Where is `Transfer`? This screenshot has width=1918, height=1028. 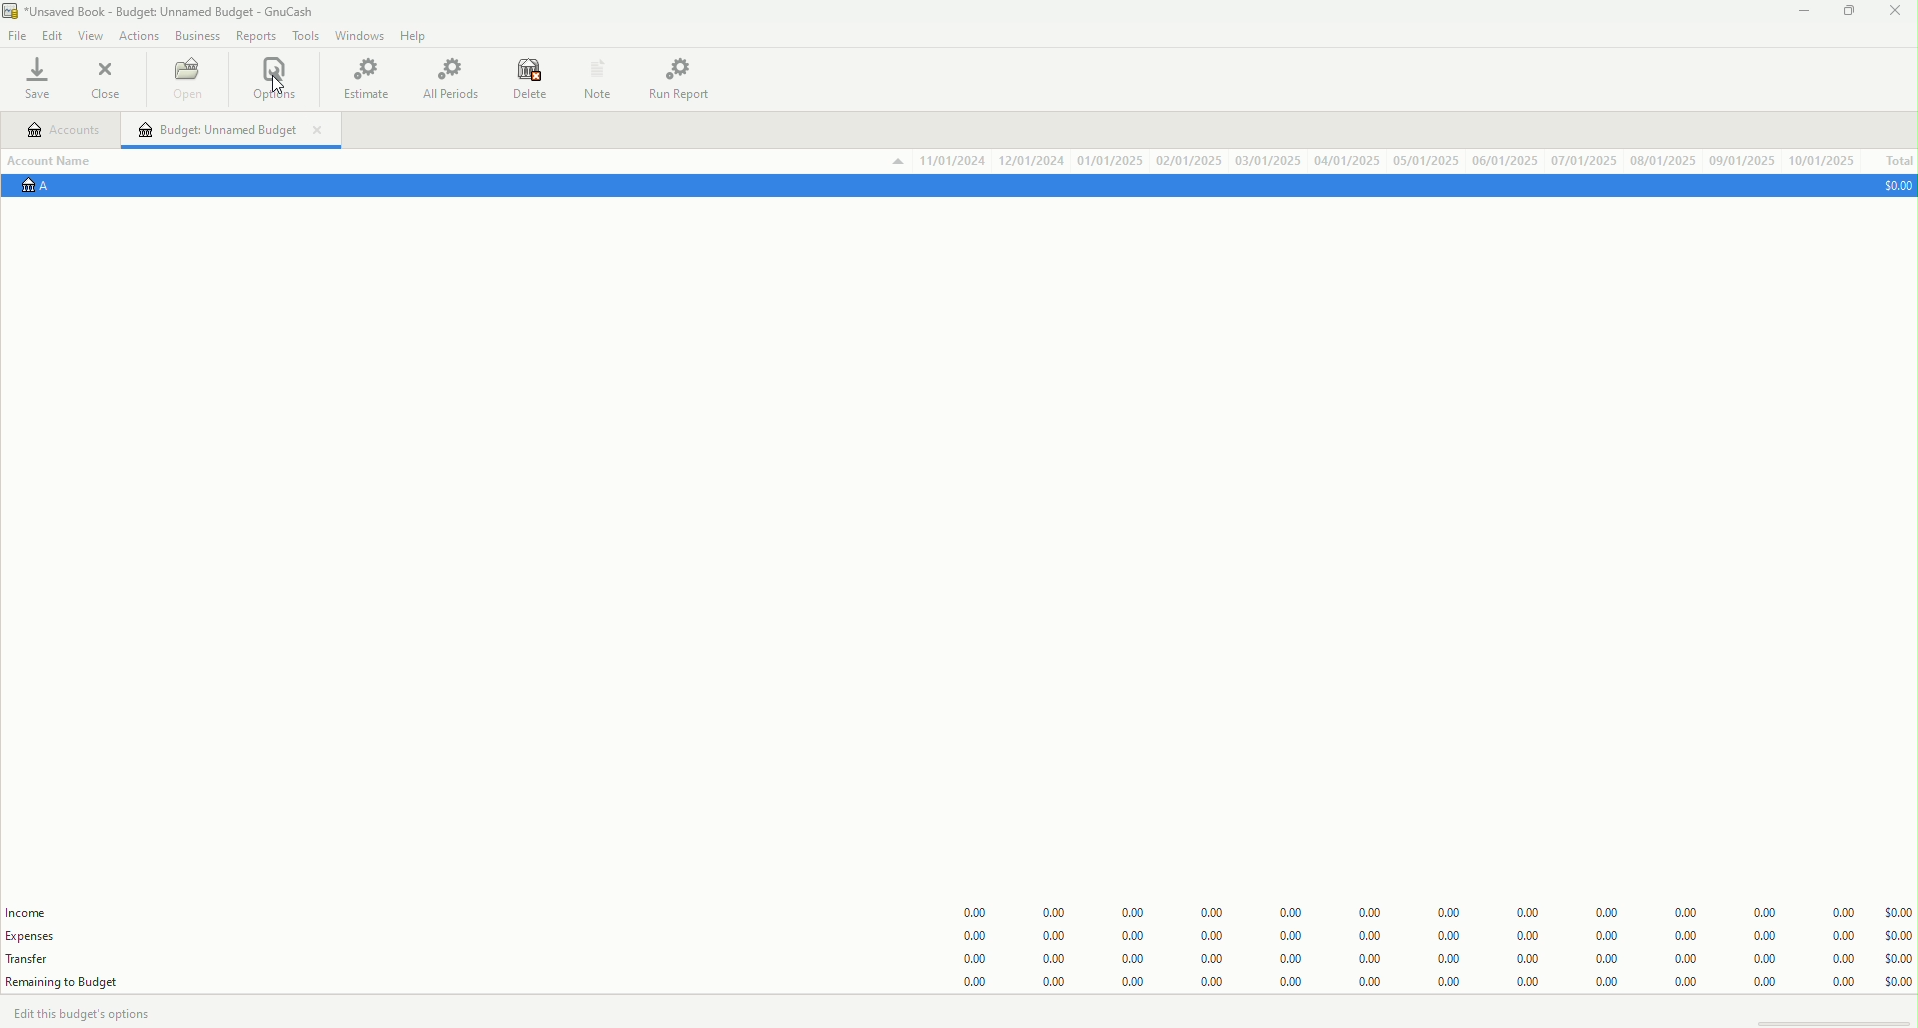
Transfer is located at coordinates (39, 958).